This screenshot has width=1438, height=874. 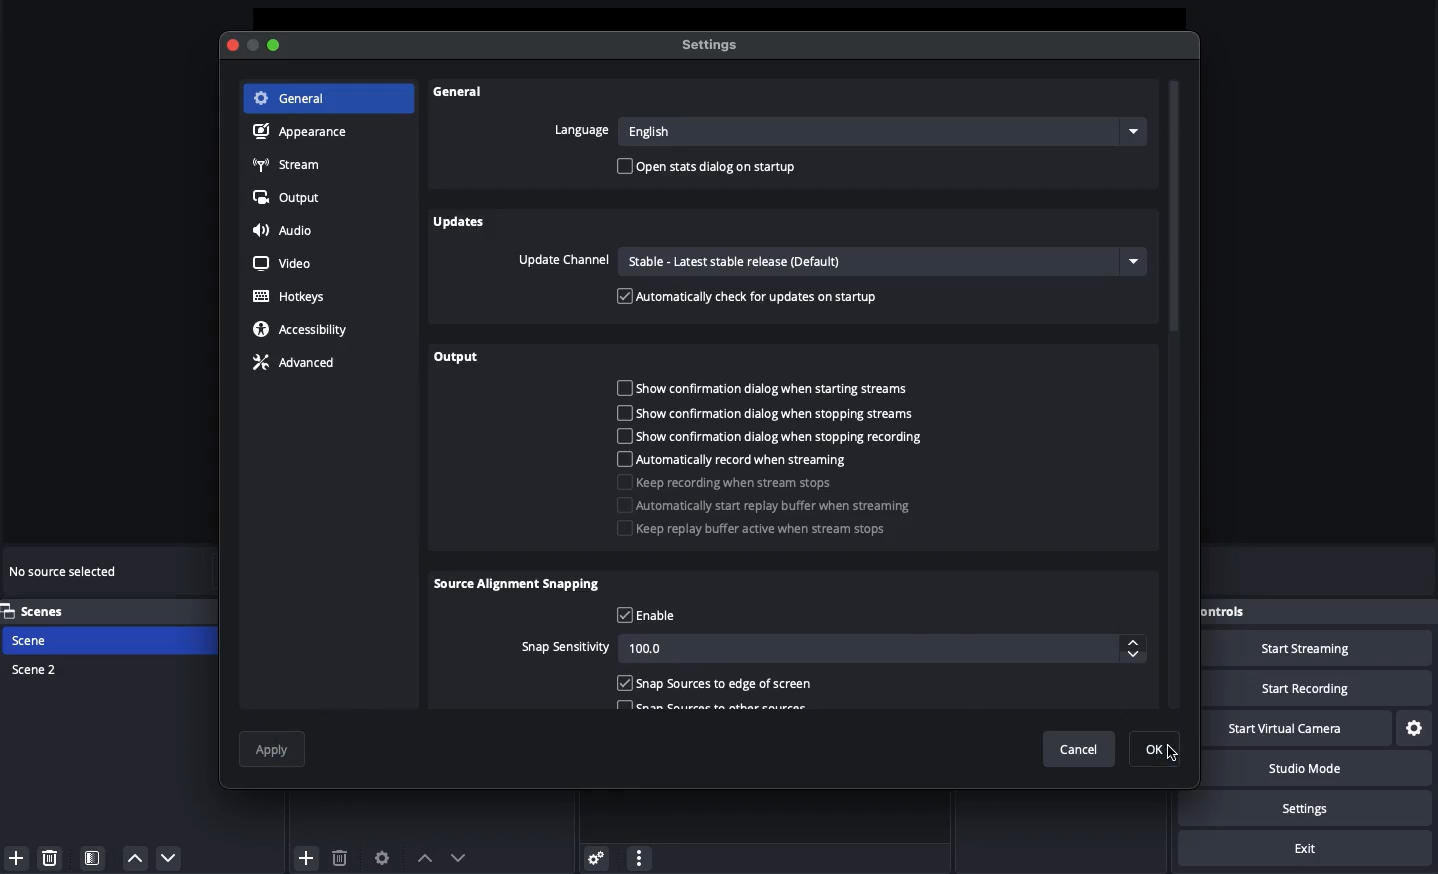 What do you see at coordinates (341, 854) in the screenshot?
I see `Delete` at bounding box center [341, 854].